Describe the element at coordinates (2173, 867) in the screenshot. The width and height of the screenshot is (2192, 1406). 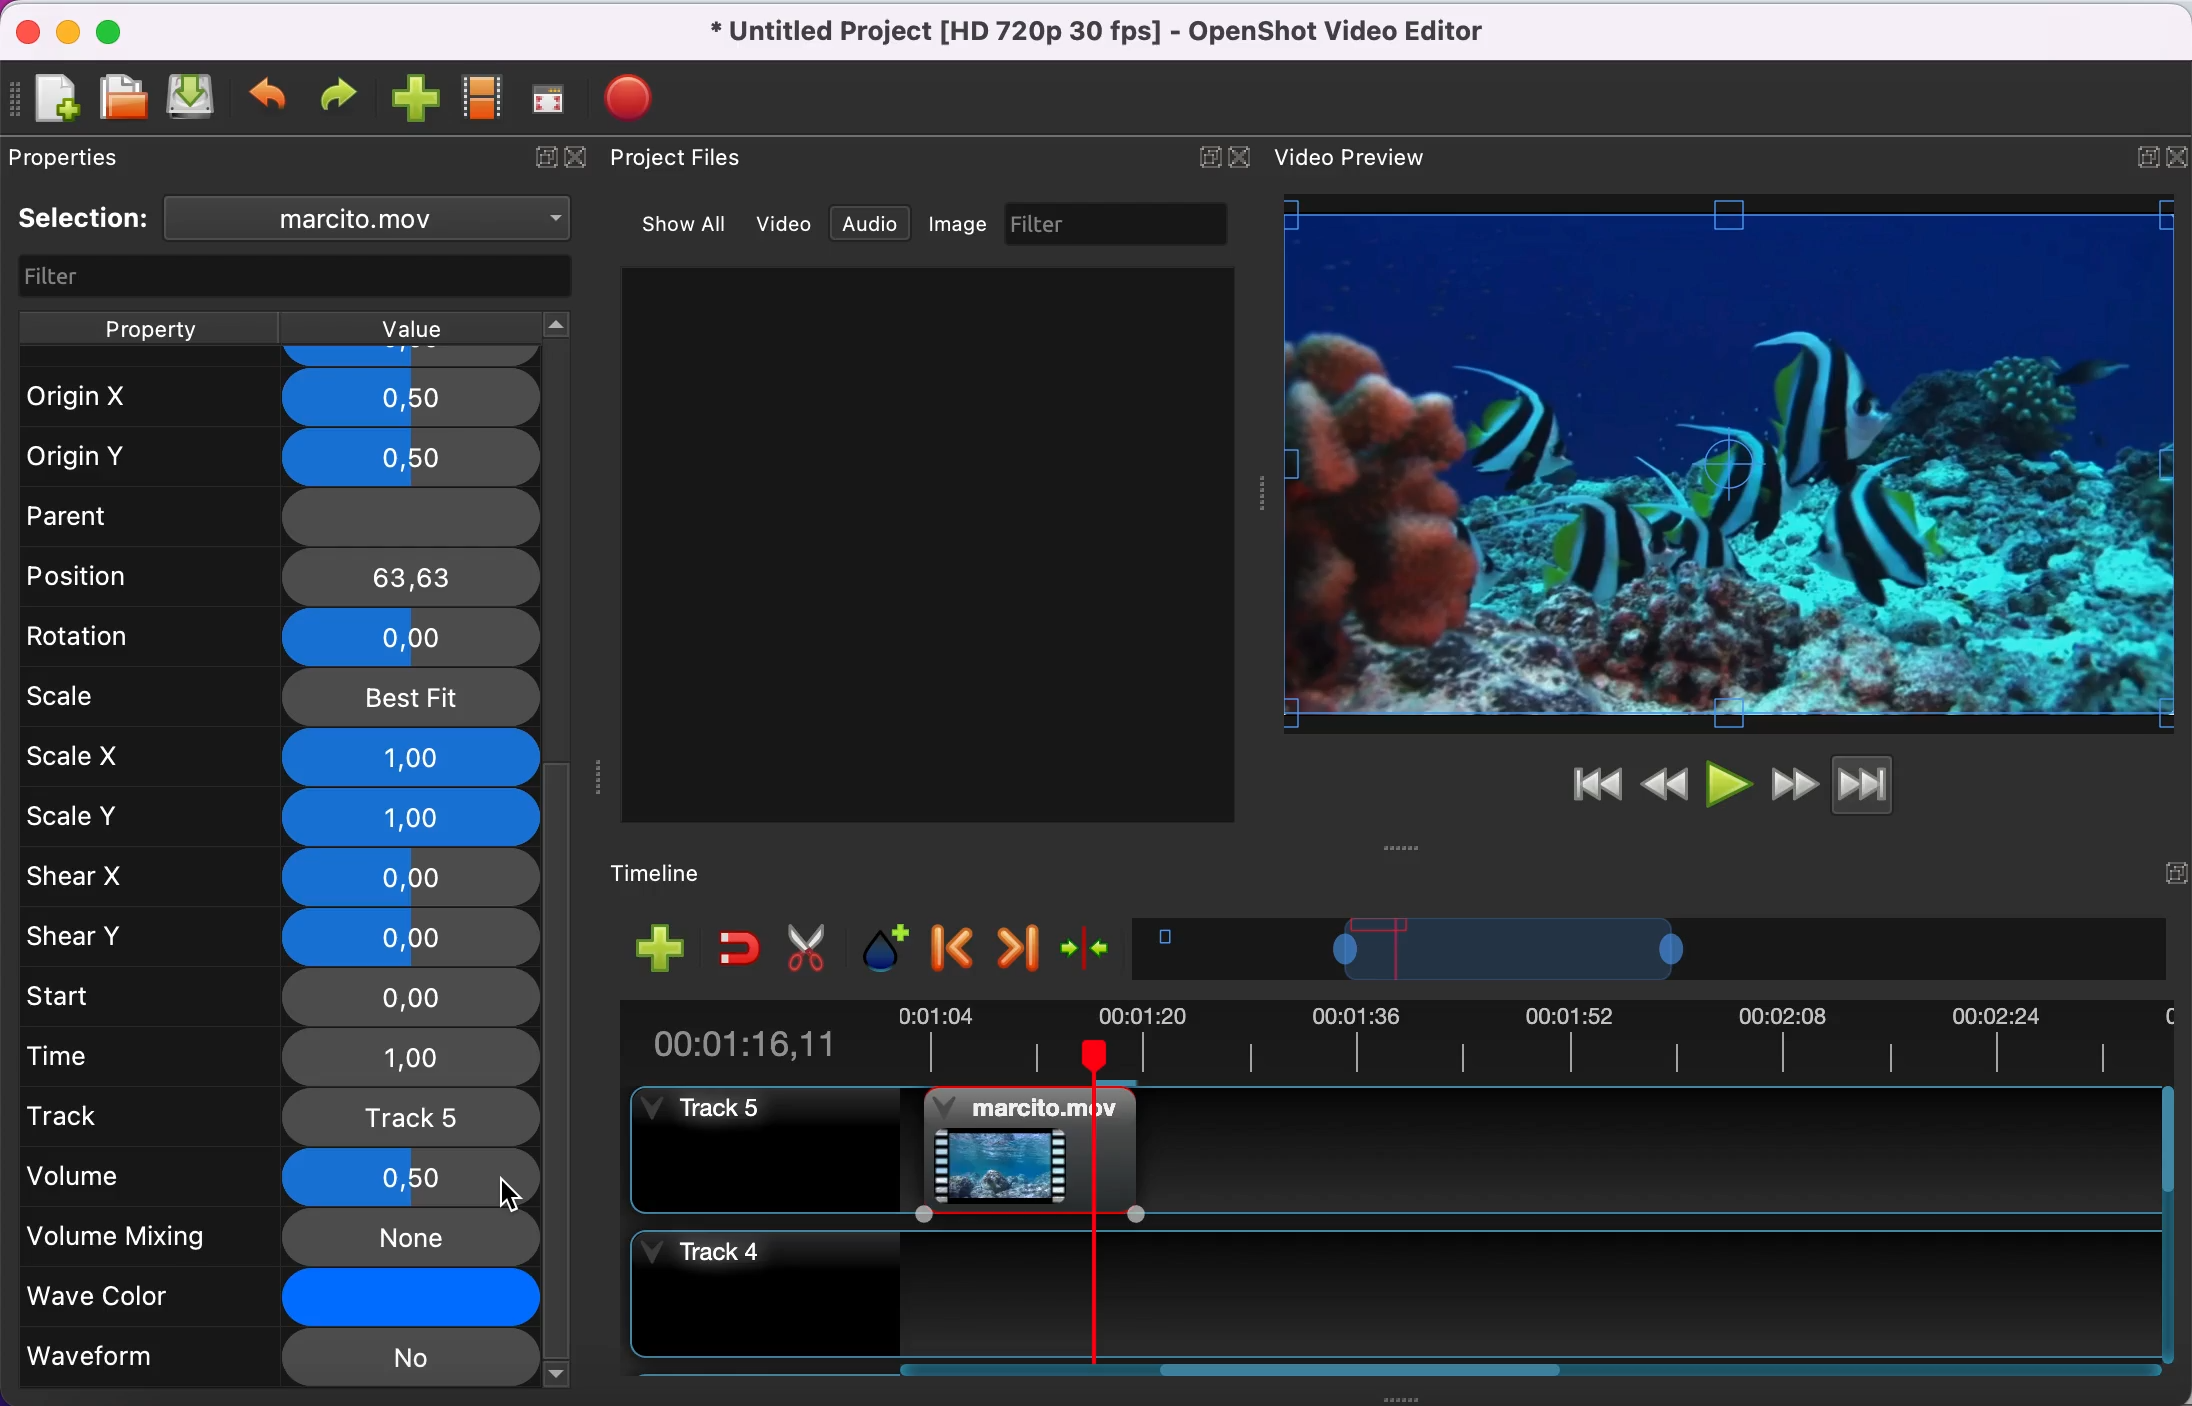
I see `expand/hide` at that location.